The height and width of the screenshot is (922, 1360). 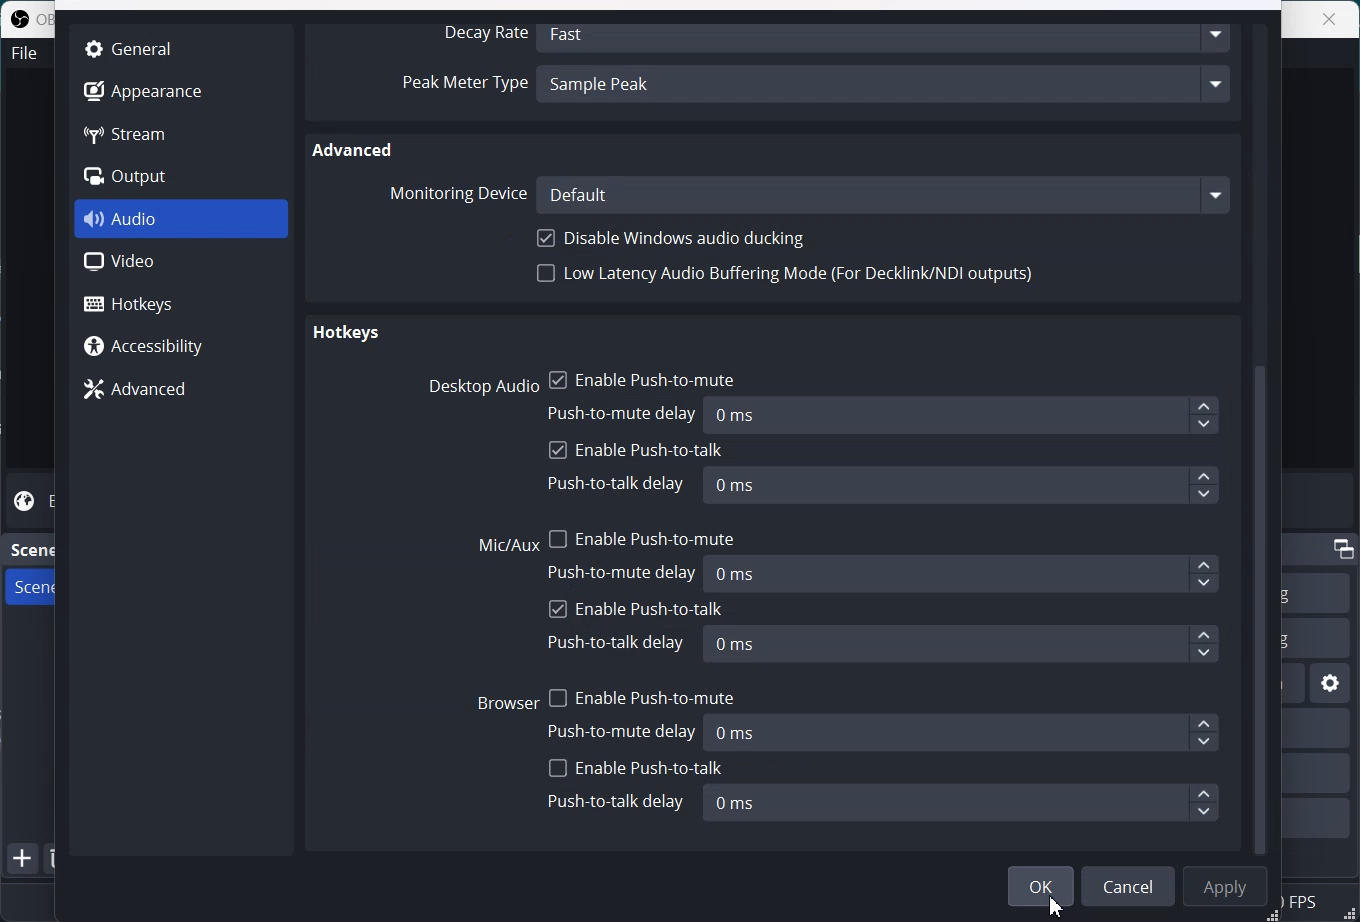 What do you see at coordinates (142, 89) in the screenshot?
I see `Appearance` at bounding box center [142, 89].